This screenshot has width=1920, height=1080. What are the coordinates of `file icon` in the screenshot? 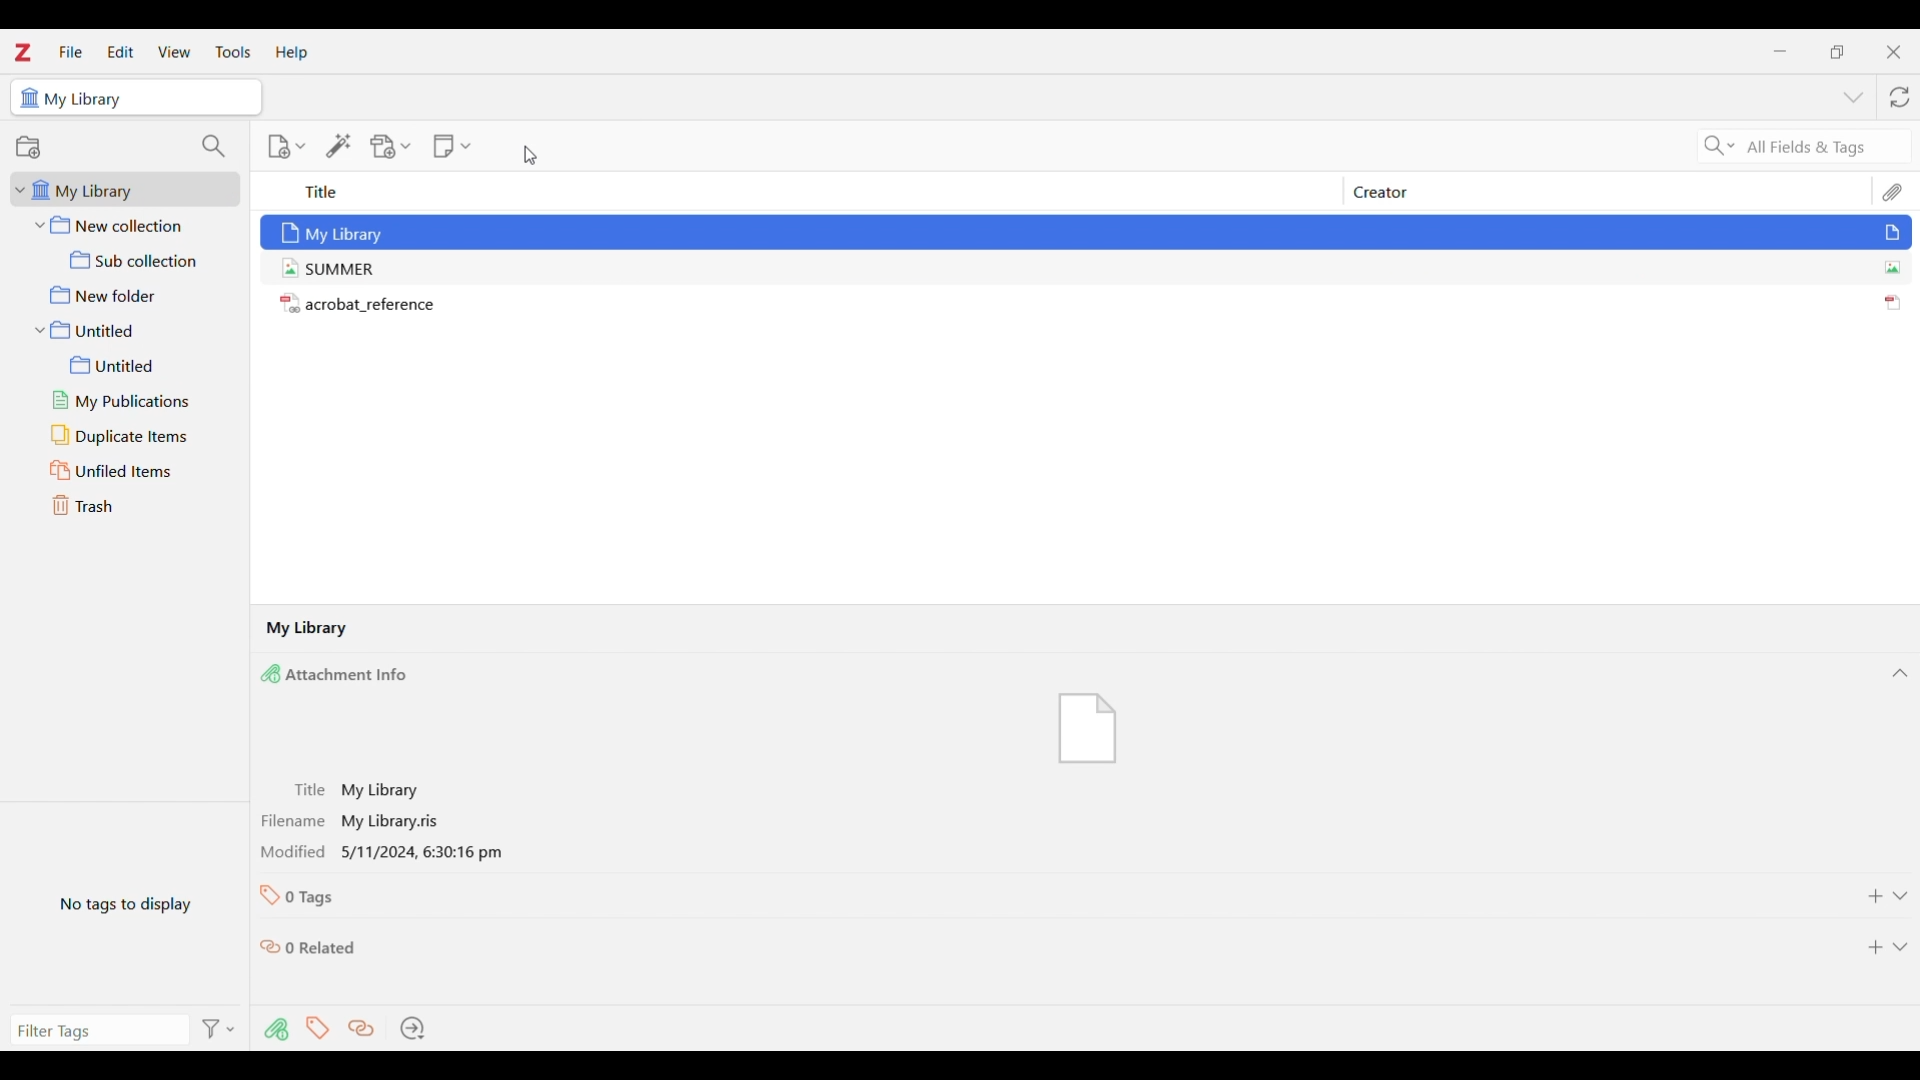 It's located at (1900, 231).